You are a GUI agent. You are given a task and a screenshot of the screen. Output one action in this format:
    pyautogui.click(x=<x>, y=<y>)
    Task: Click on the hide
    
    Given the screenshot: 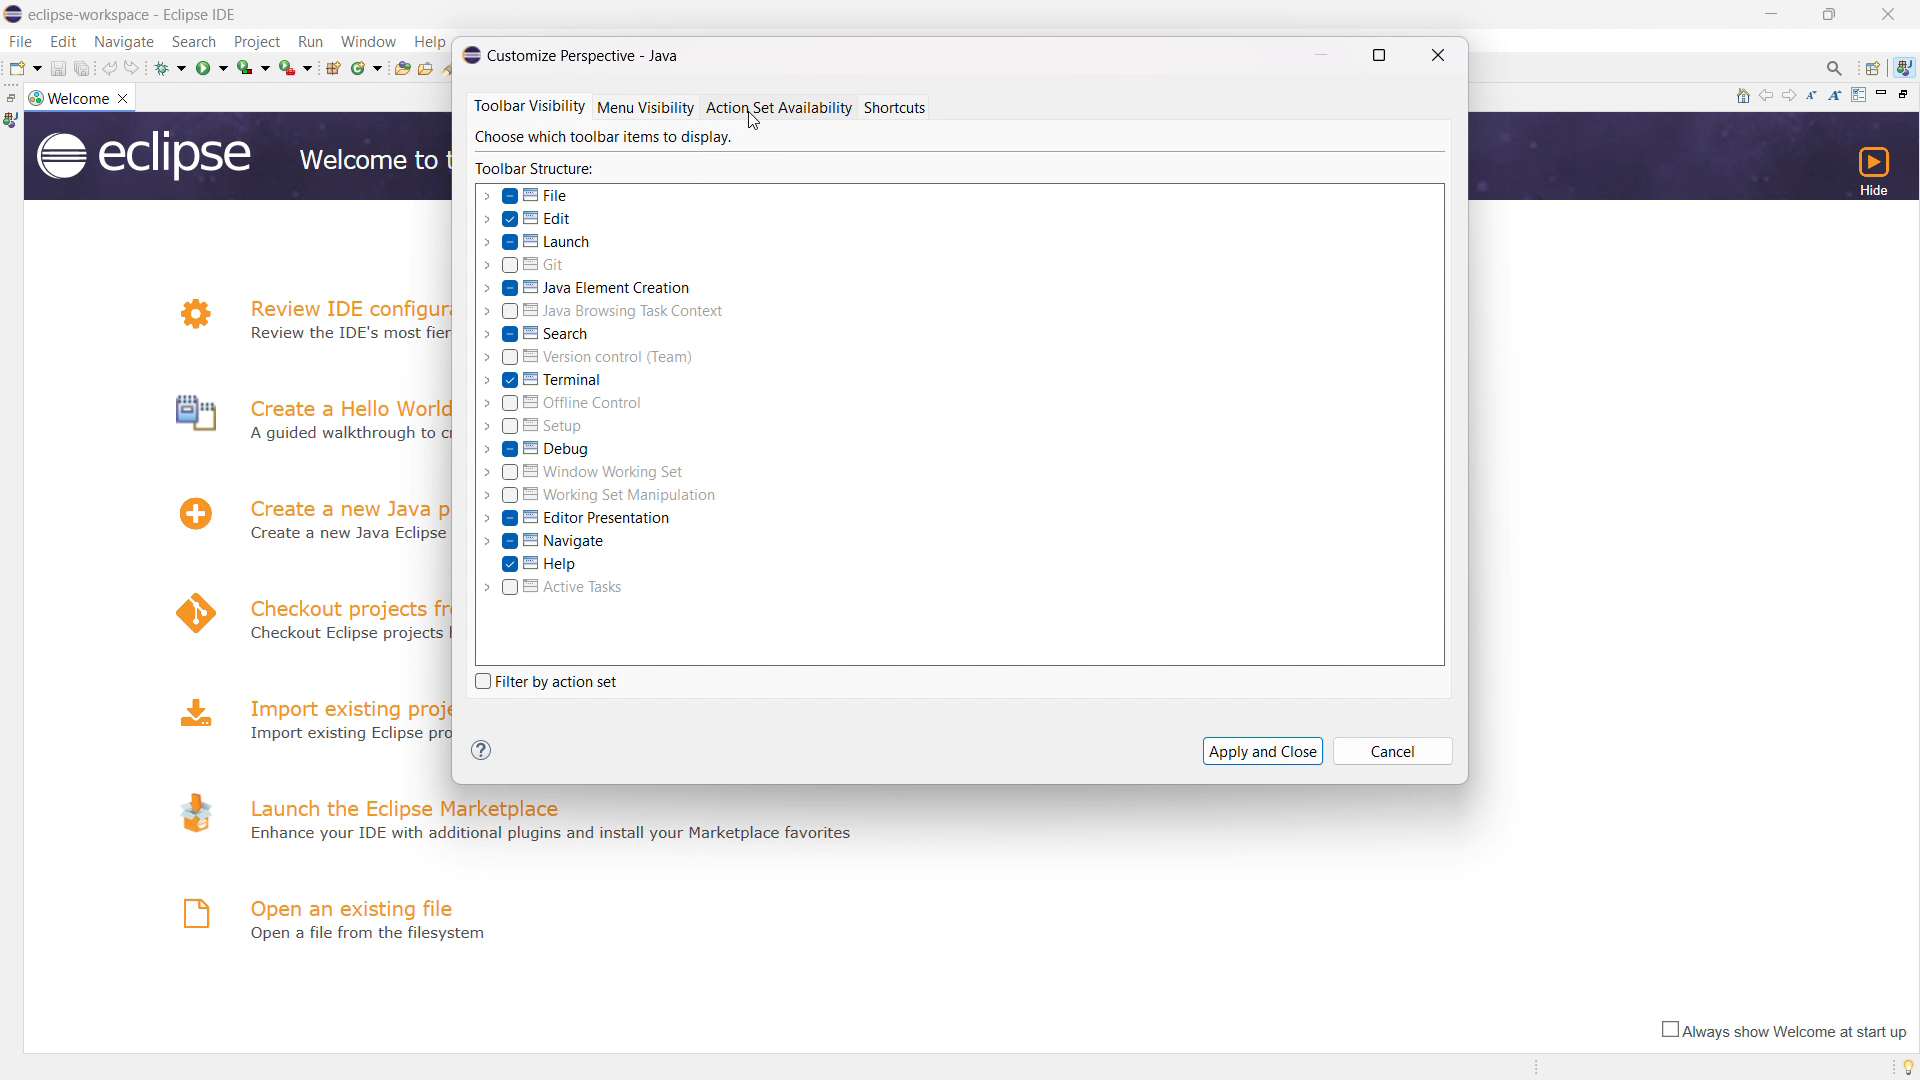 What is the action you would take?
    pyautogui.click(x=1871, y=170)
    